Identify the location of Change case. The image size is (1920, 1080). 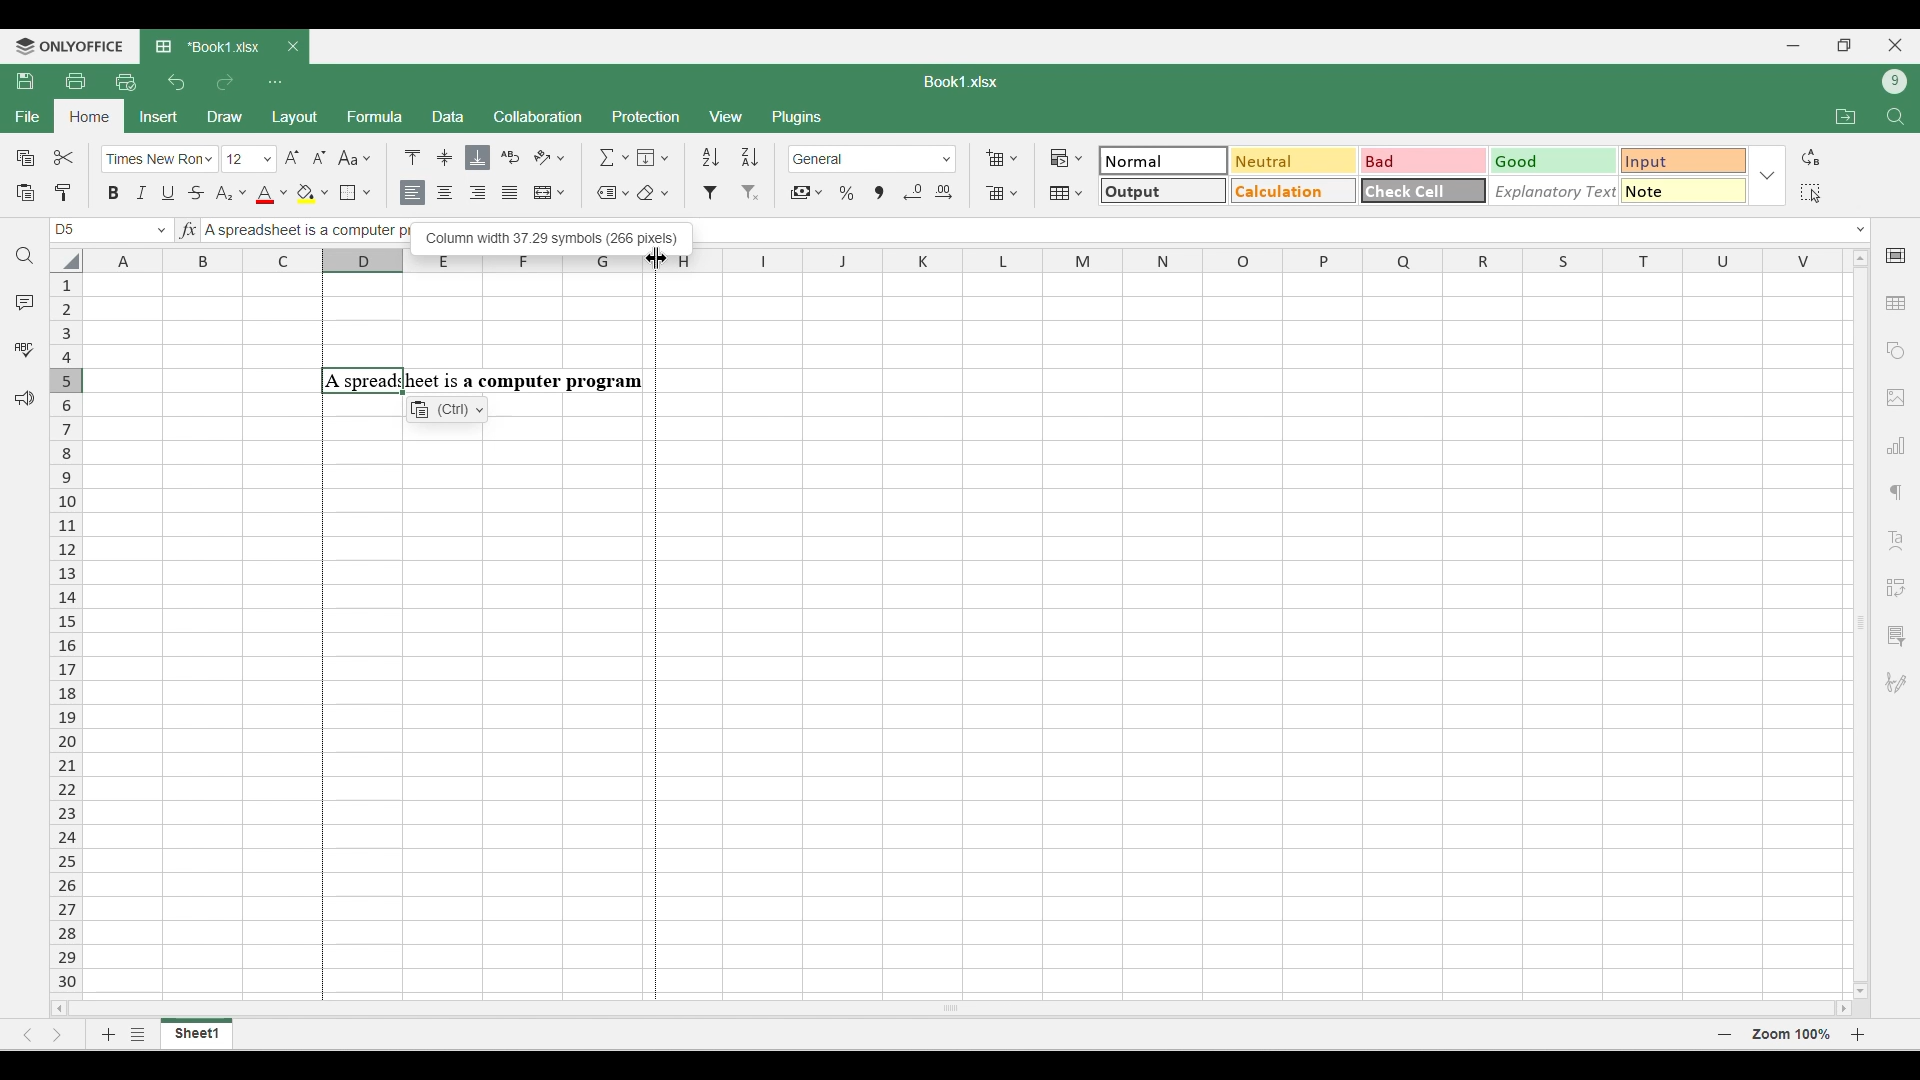
(354, 157).